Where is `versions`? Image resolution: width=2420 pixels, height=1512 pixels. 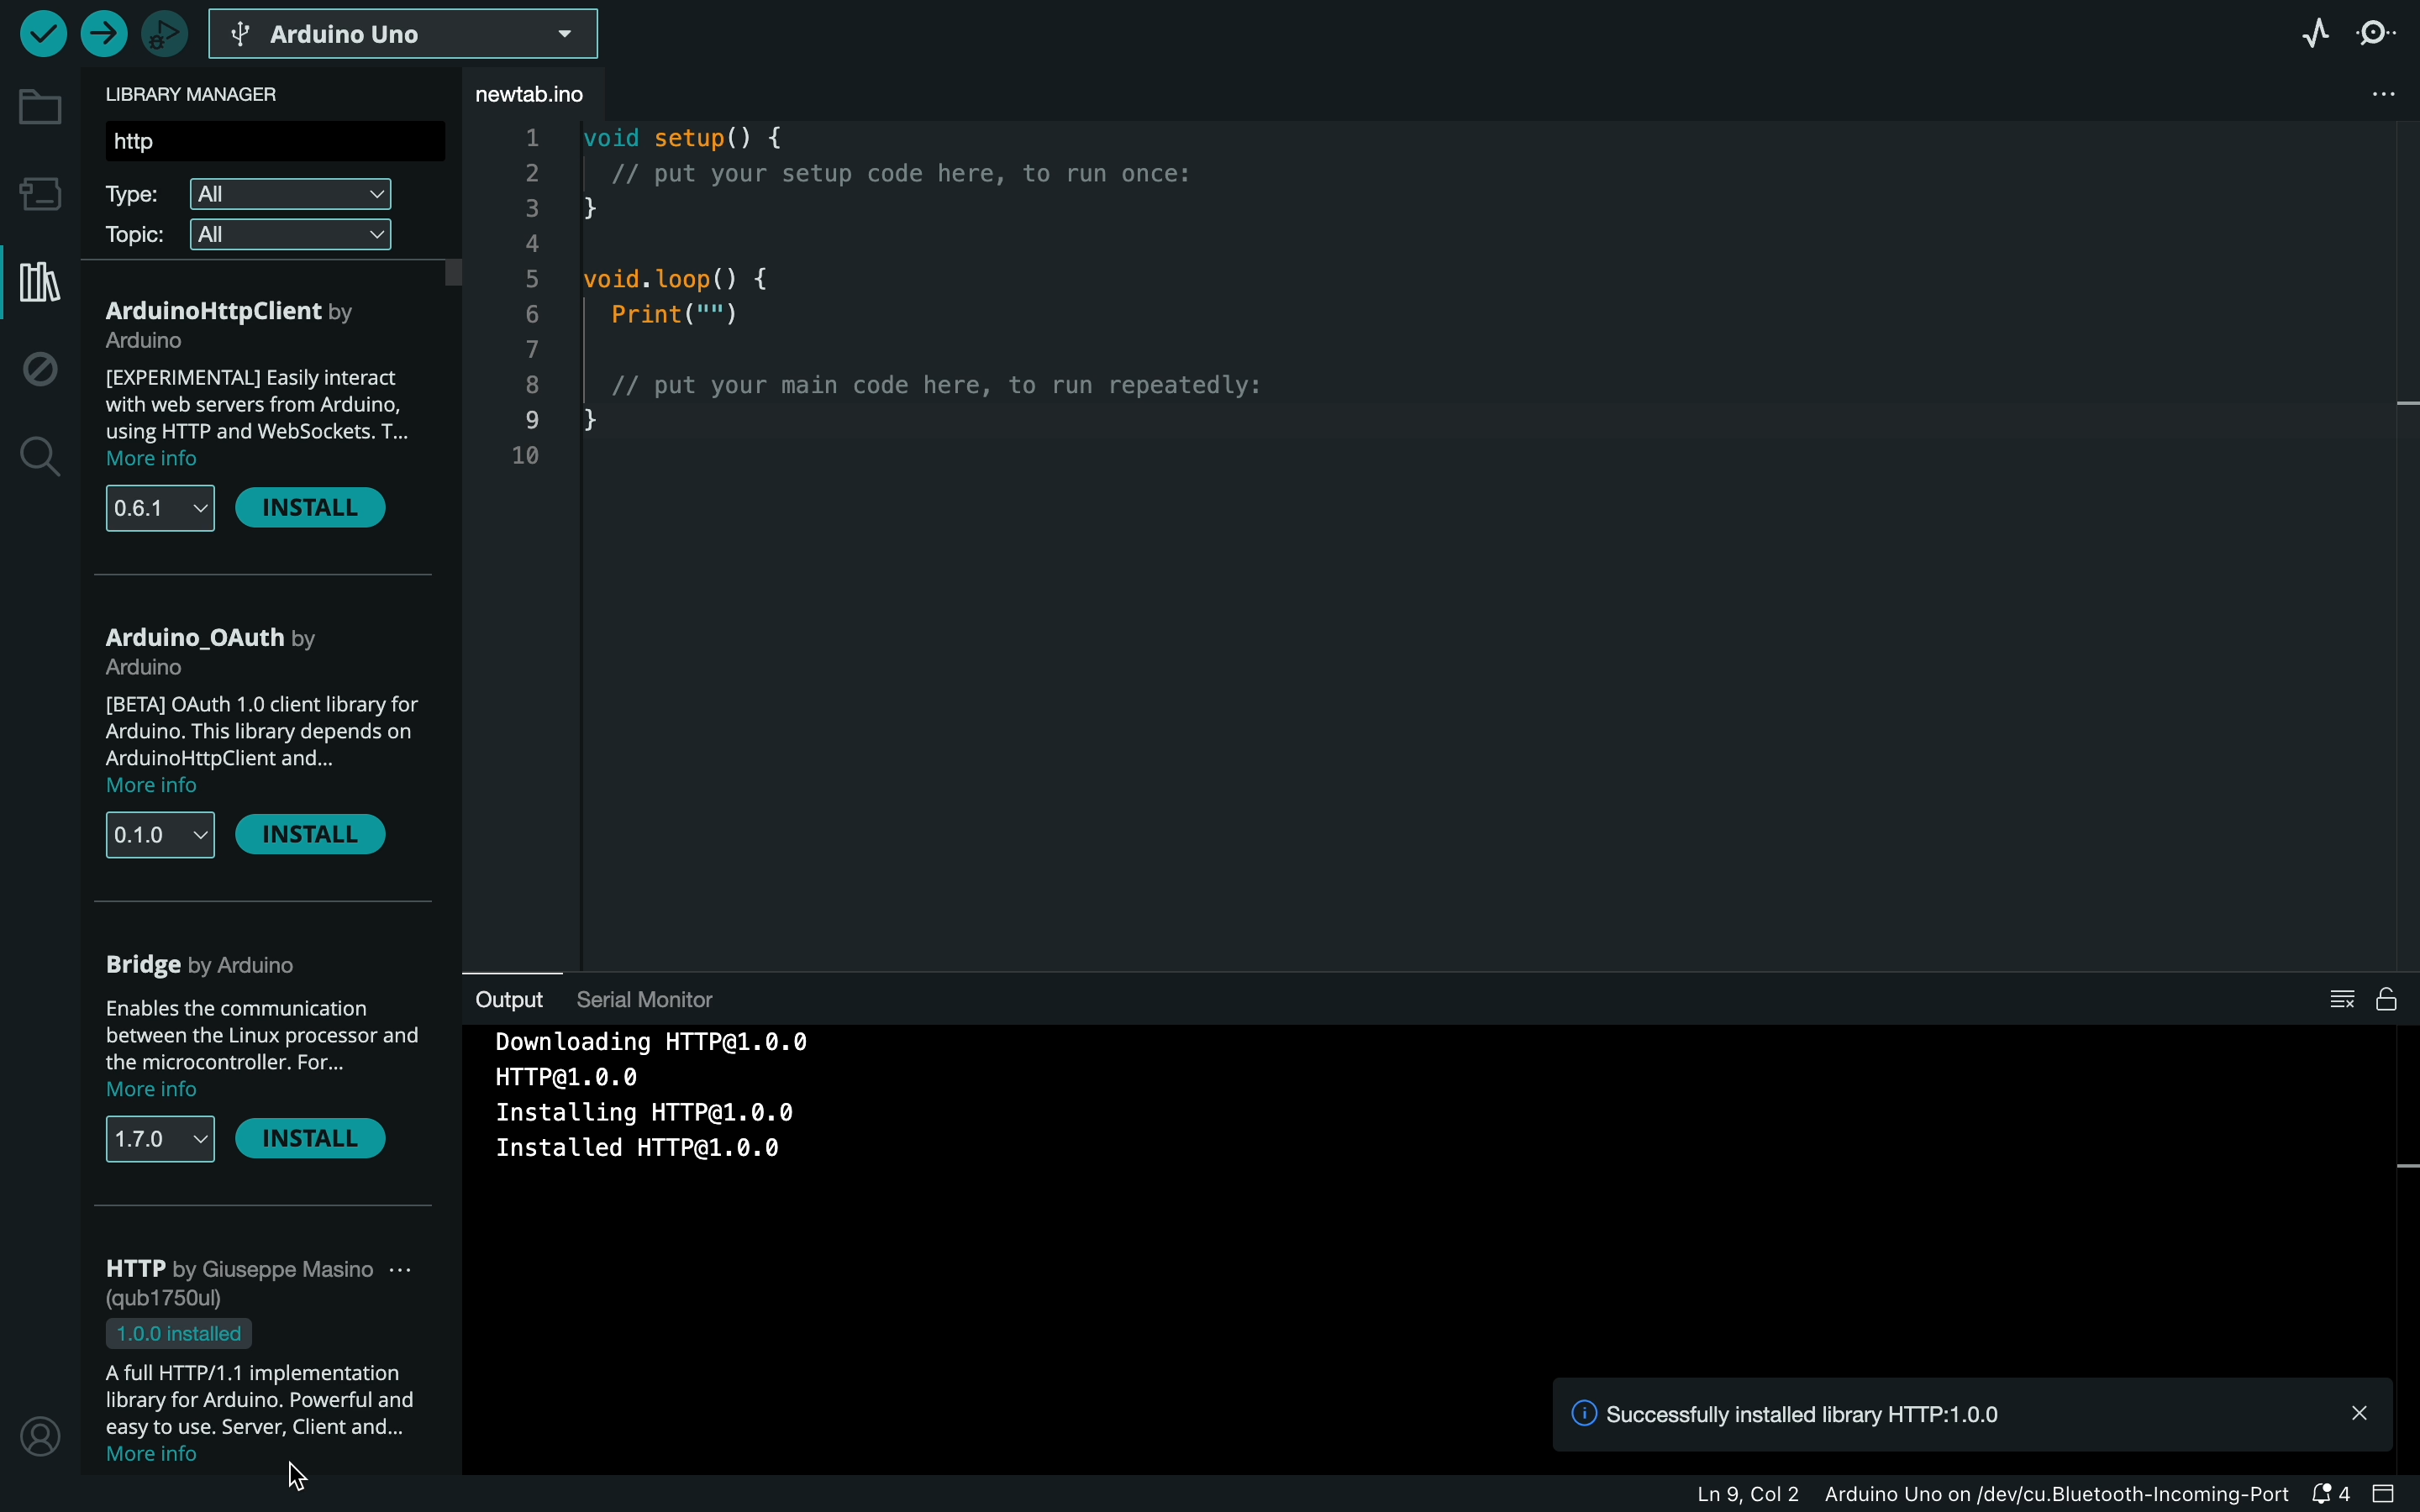 versions is located at coordinates (159, 502).